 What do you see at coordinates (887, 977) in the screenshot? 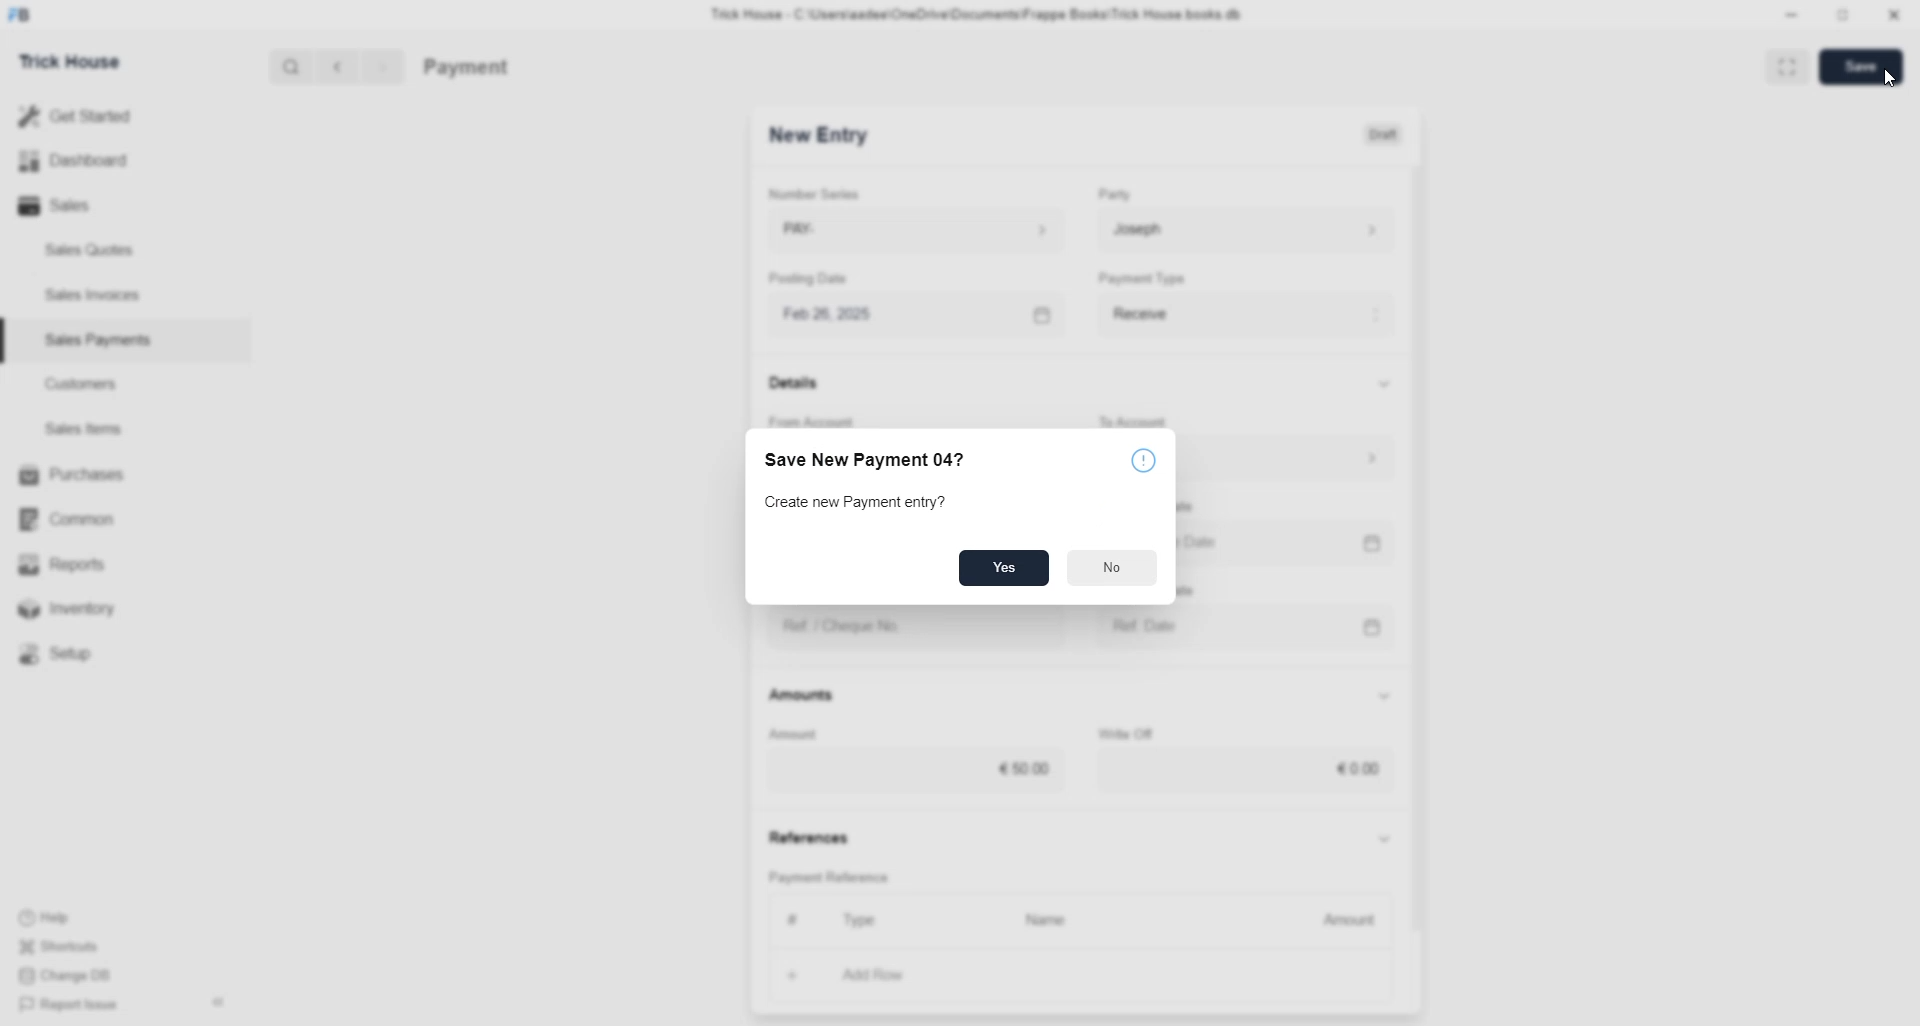
I see `+ Add Row` at bounding box center [887, 977].